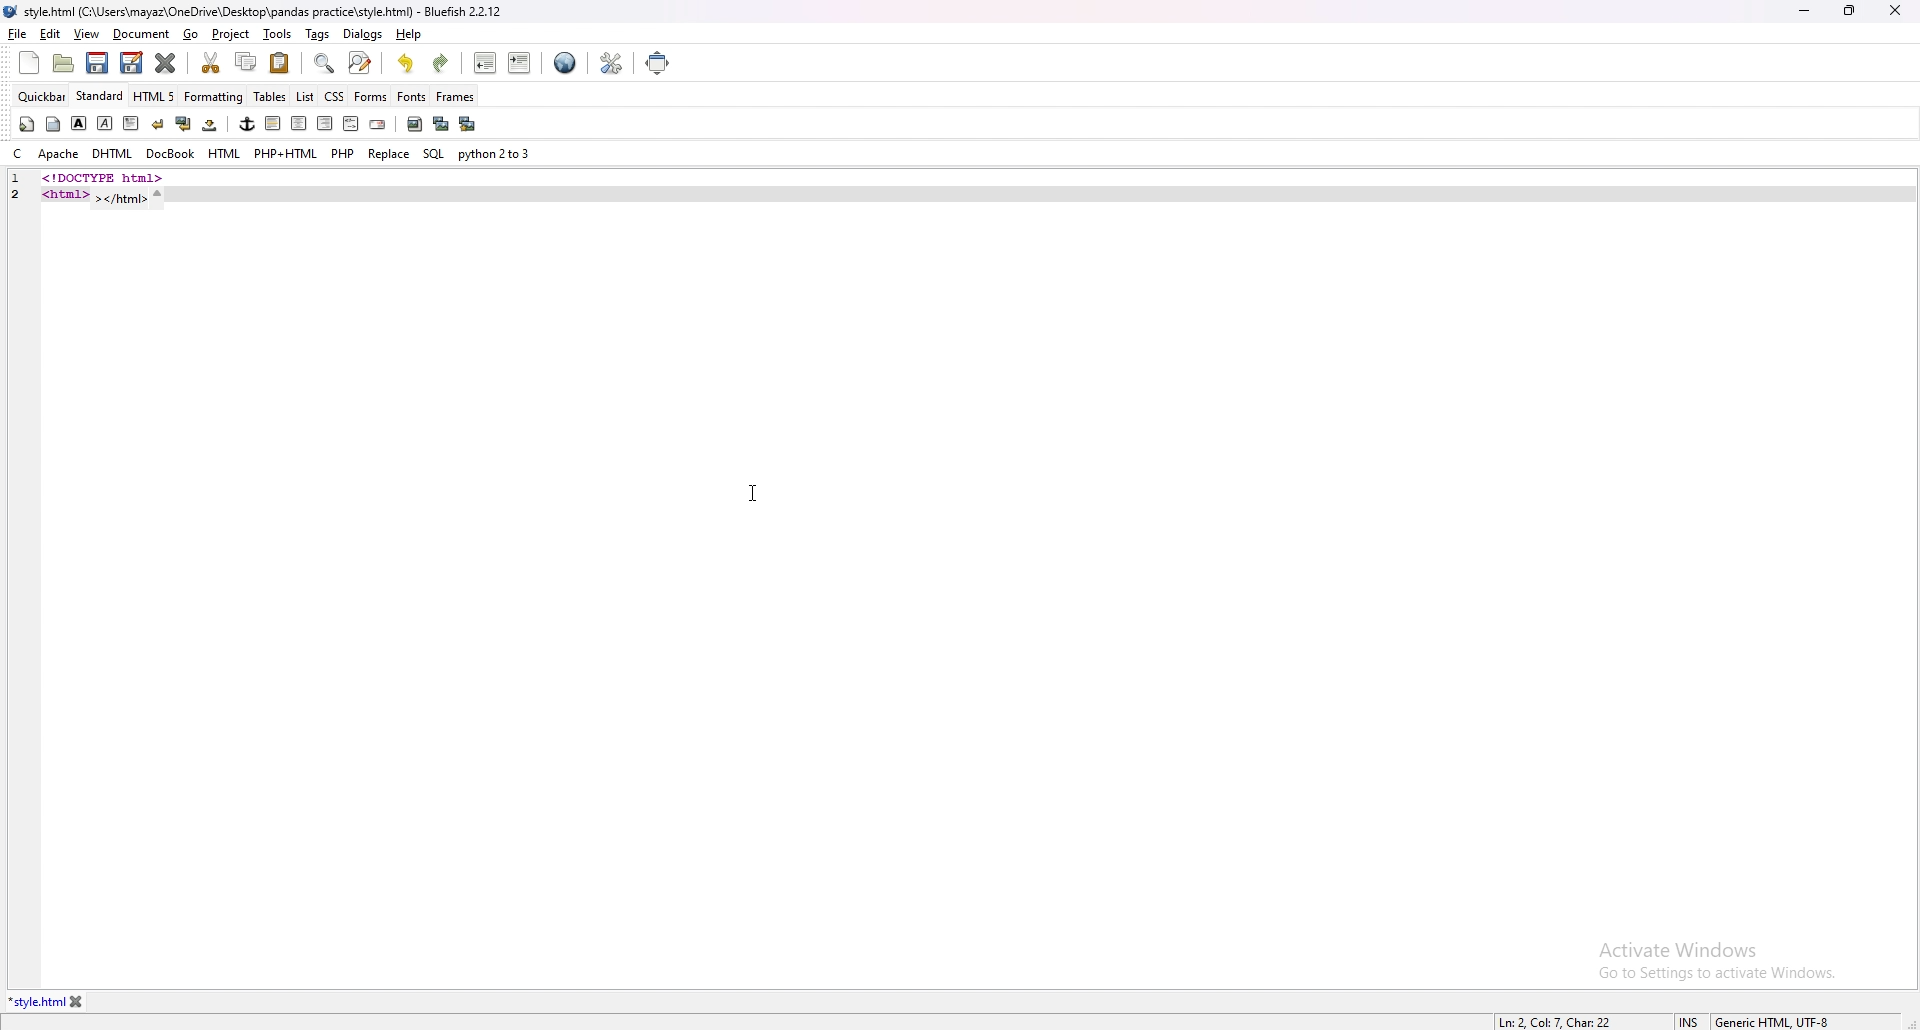 Image resolution: width=1920 pixels, height=1030 pixels. I want to click on c, so click(17, 154).